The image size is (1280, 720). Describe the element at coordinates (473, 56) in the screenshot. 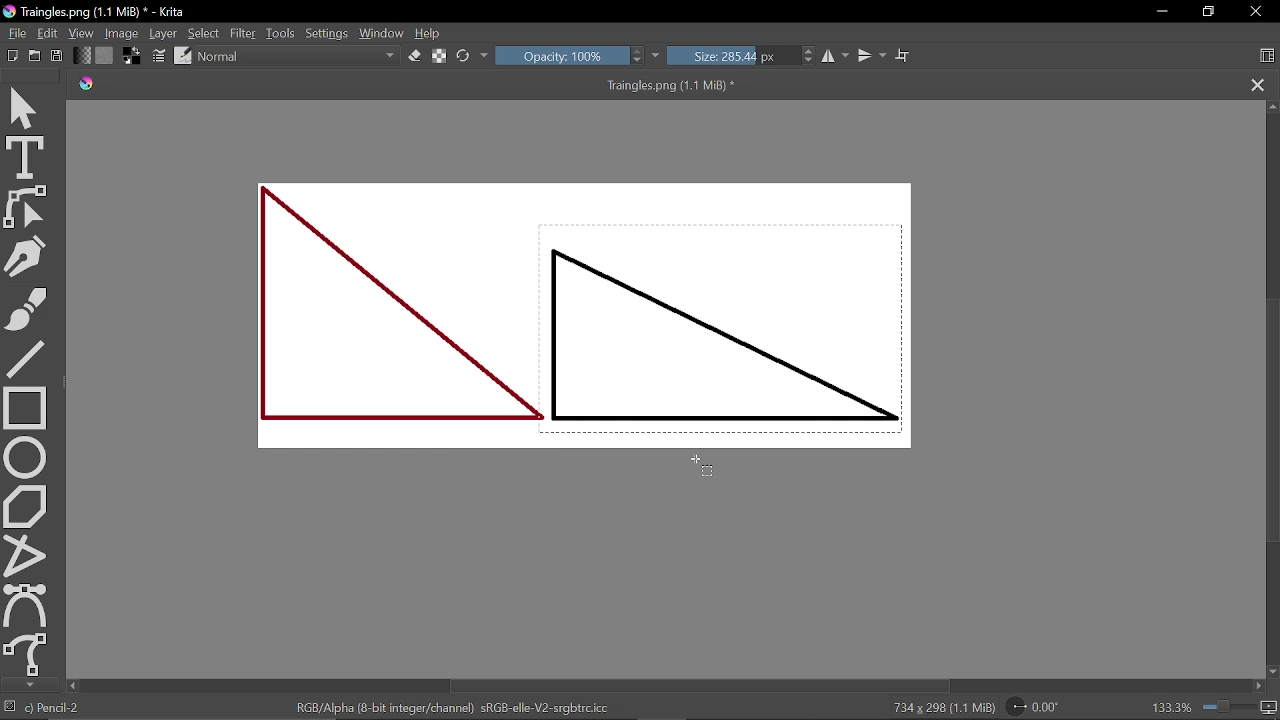

I see `Reload original preset` at that location.